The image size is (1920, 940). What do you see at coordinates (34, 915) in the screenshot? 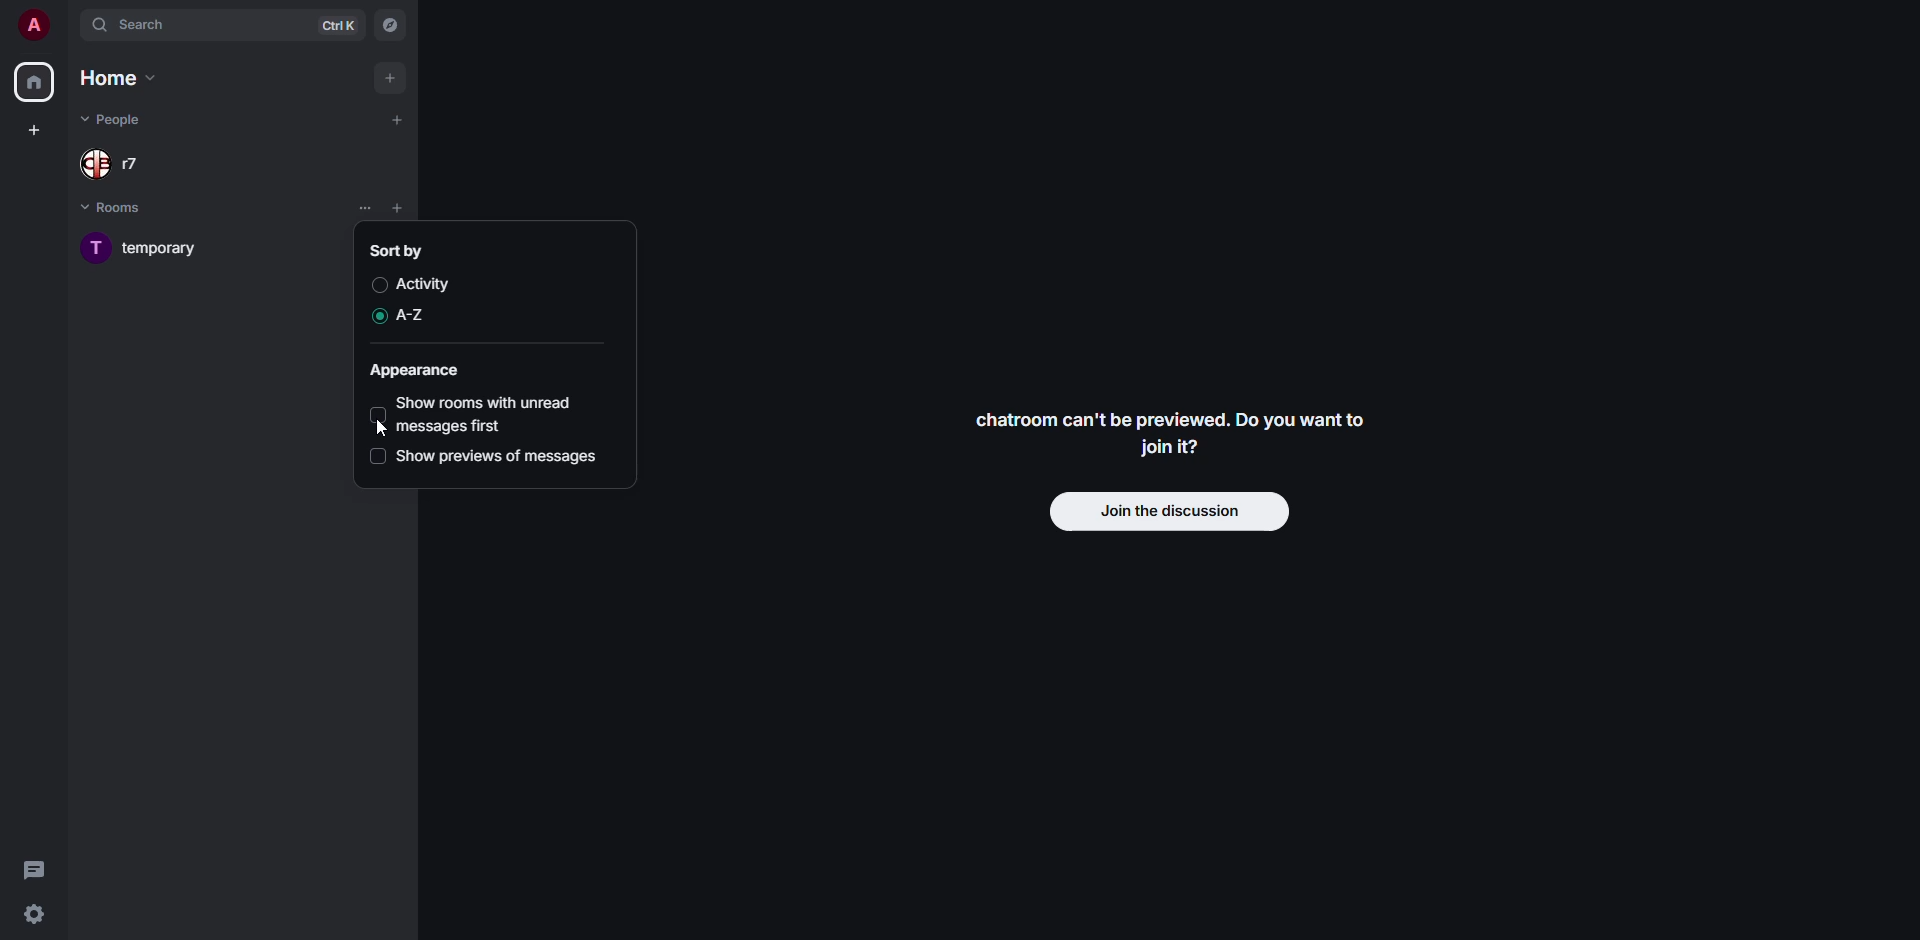
I see `quick settings` at bounding box center [34, 915].